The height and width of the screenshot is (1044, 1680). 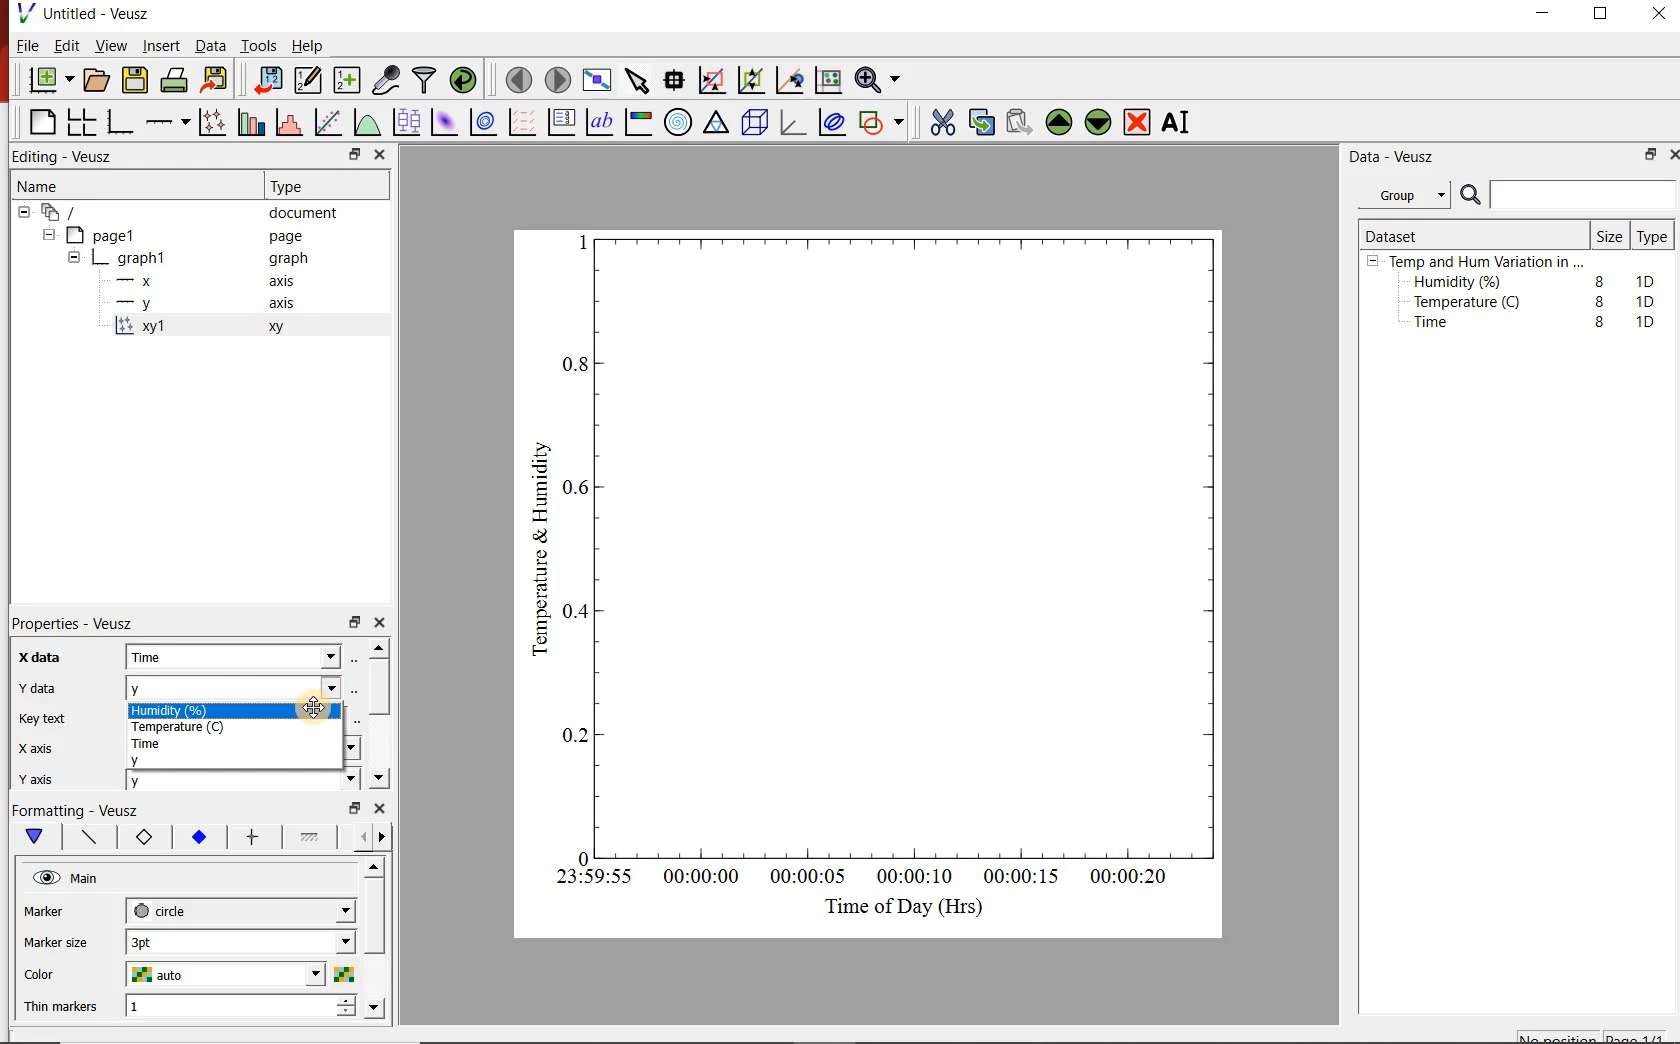 I want to click on x data, so click(x=51, y=652).